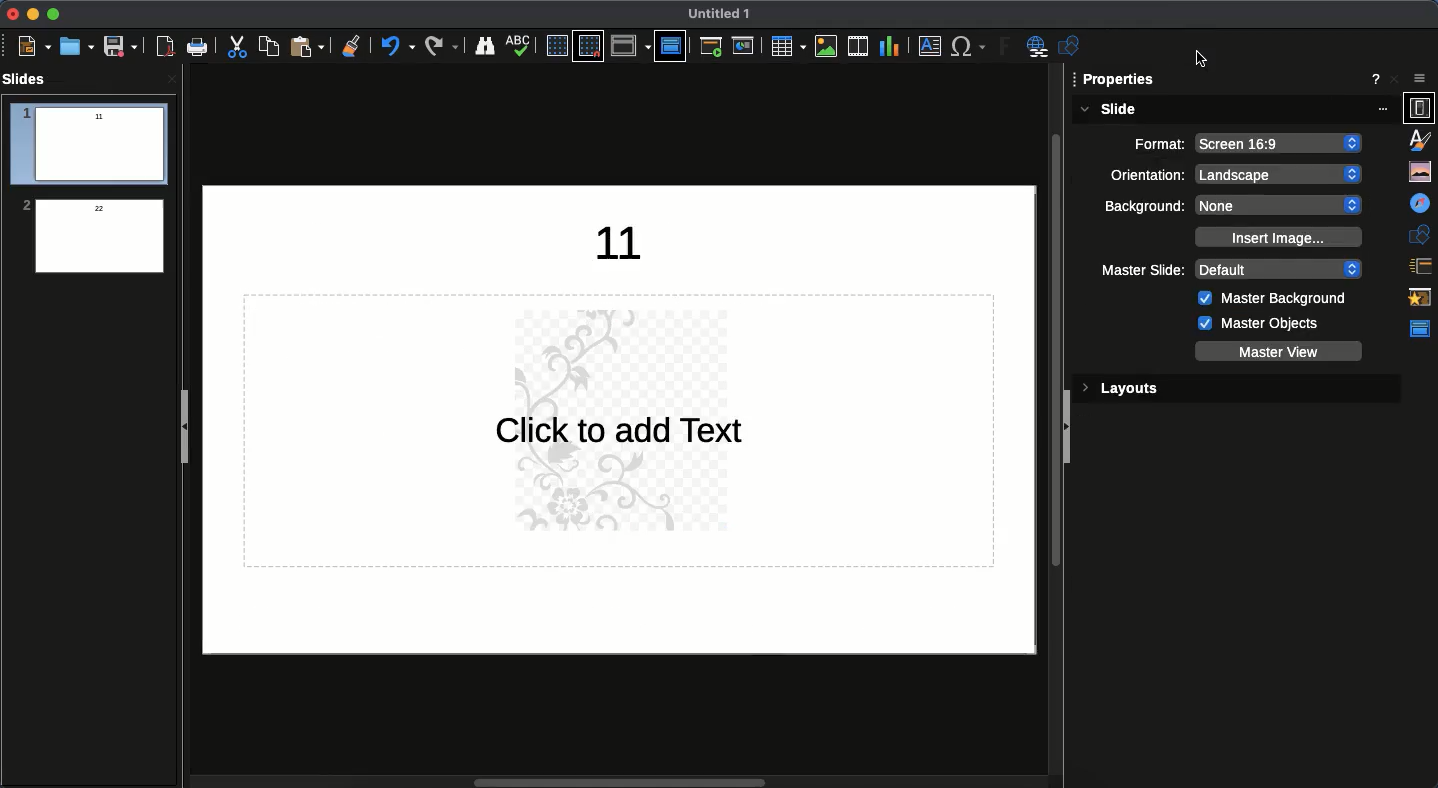 The image size is (1438, 788). Describe the element at coordinates (720, 14) in the screenshot. I see `Untitled` at that location.